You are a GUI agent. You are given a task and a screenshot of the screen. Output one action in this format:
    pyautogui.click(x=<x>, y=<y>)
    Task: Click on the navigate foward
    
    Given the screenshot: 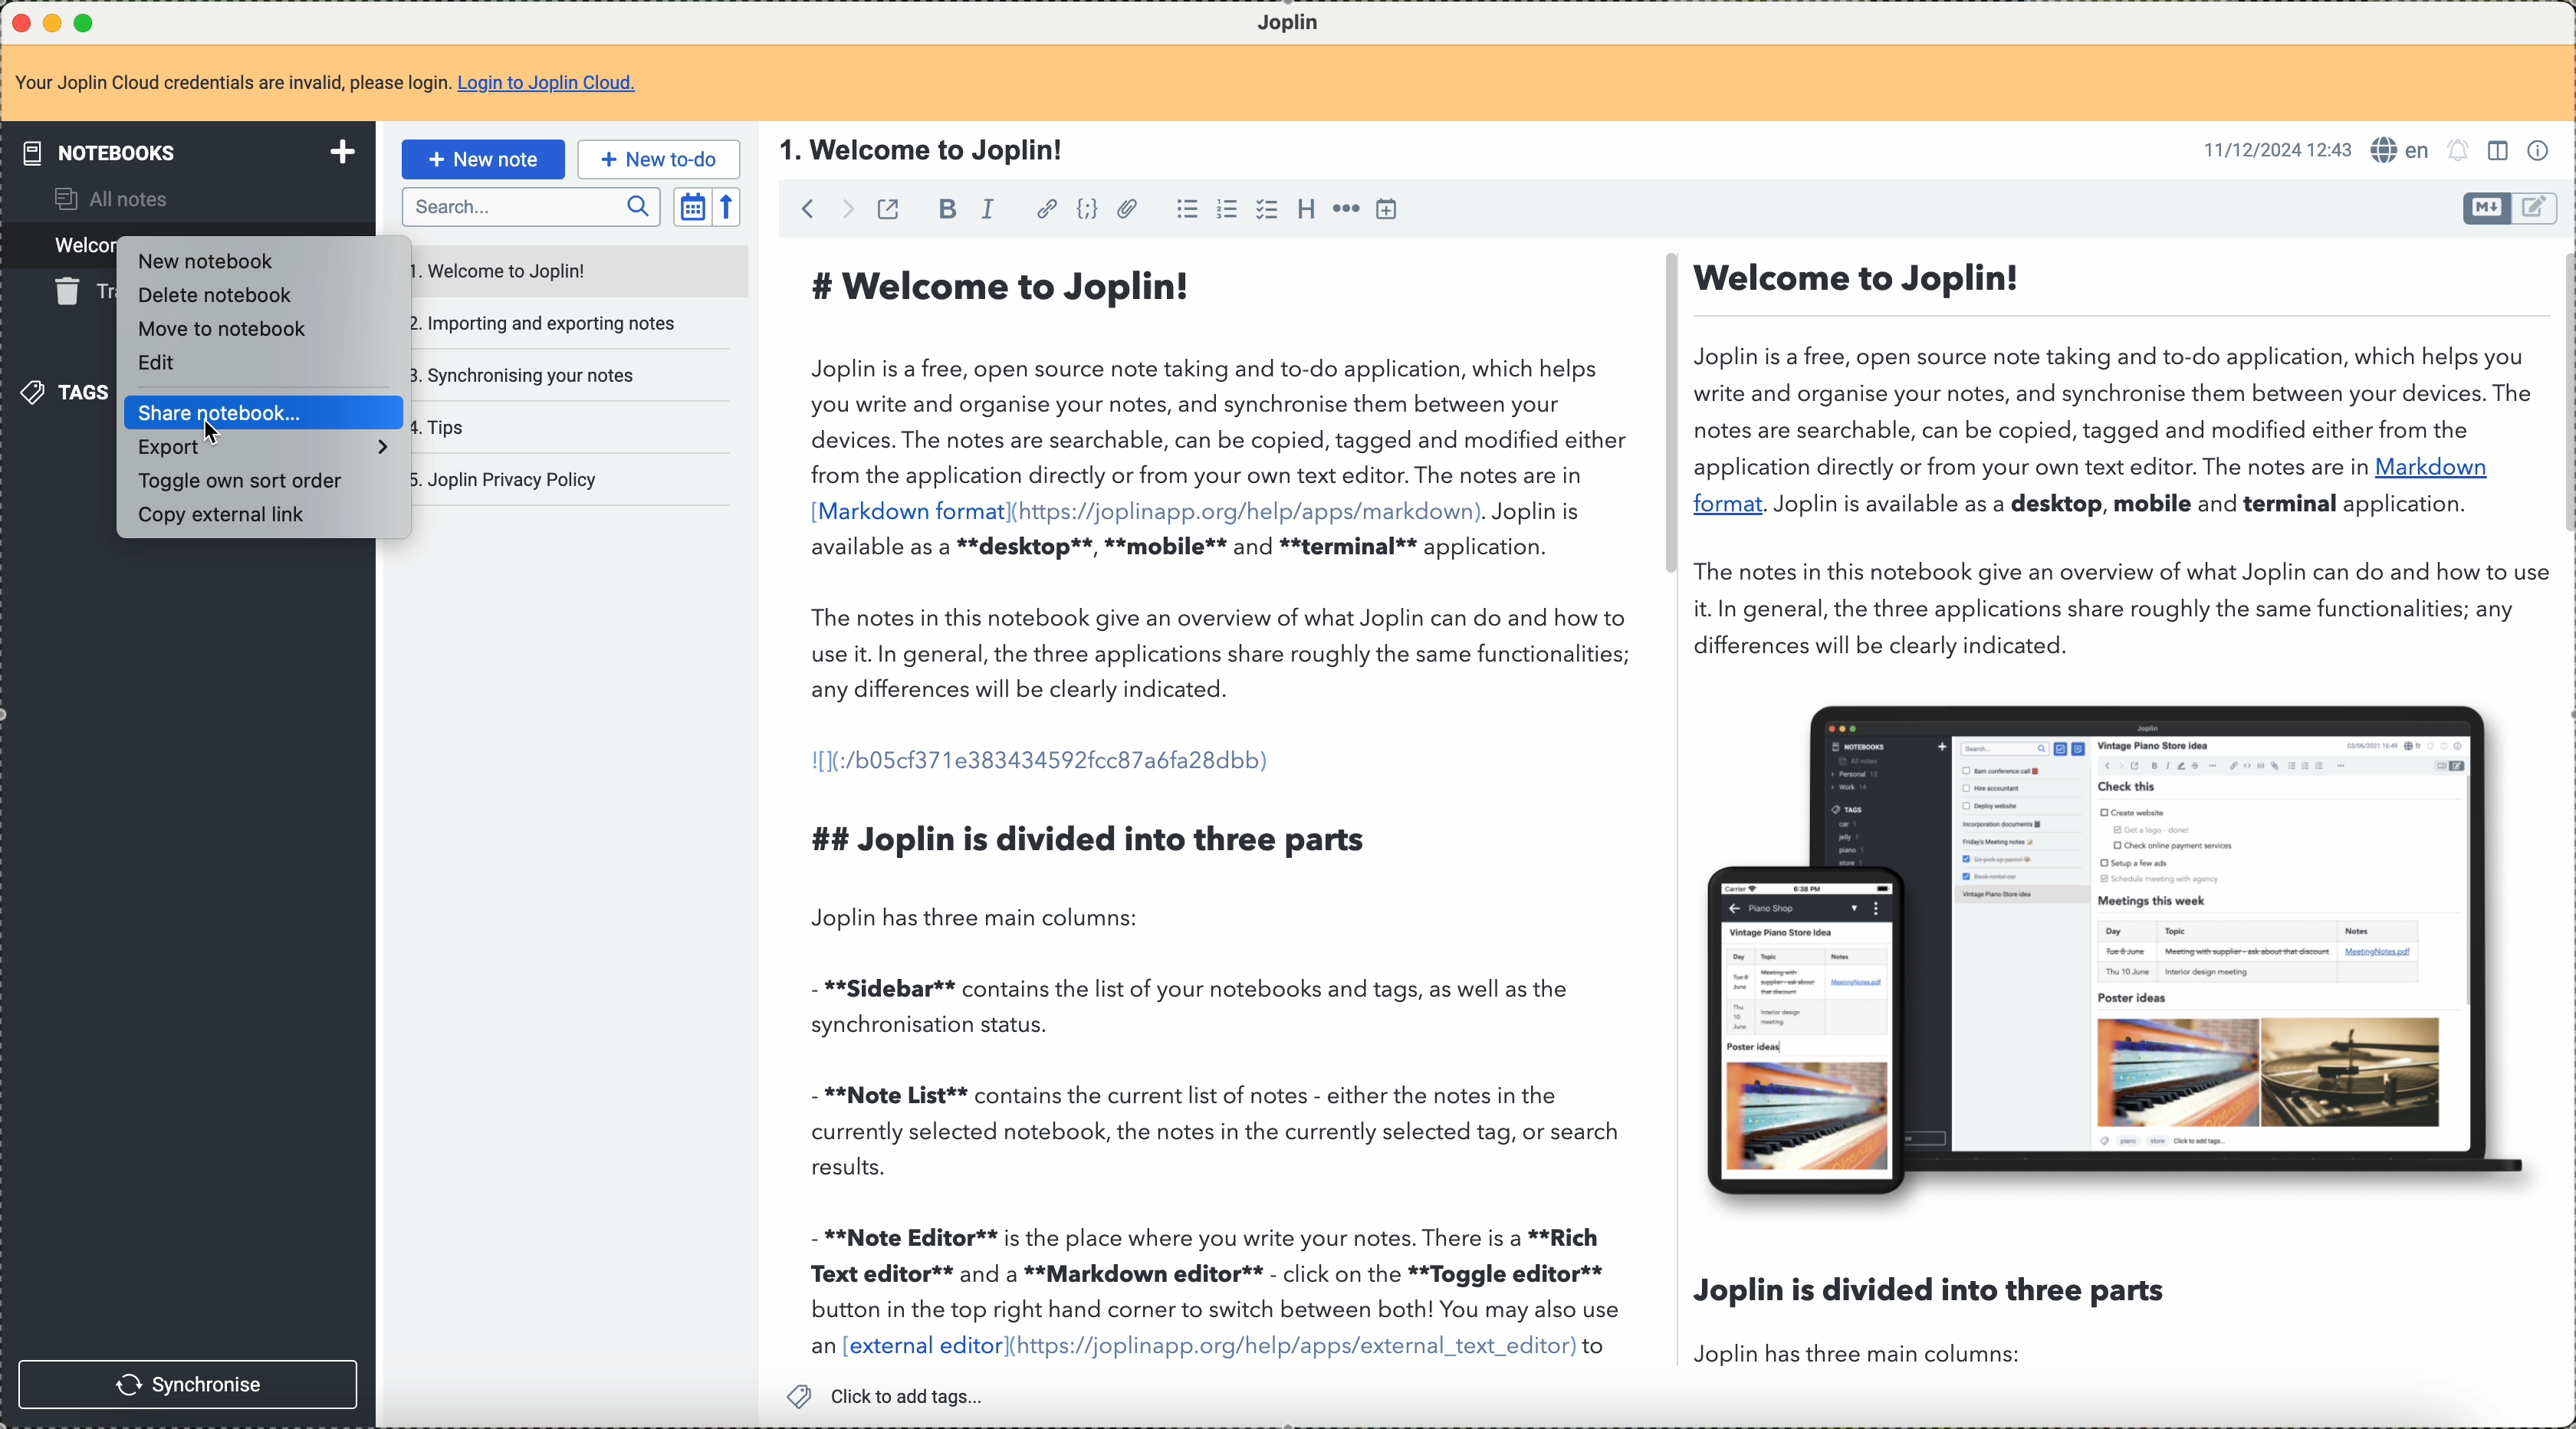 What is the action you would take?
    pyautogui.click(x=846, y=208)
    